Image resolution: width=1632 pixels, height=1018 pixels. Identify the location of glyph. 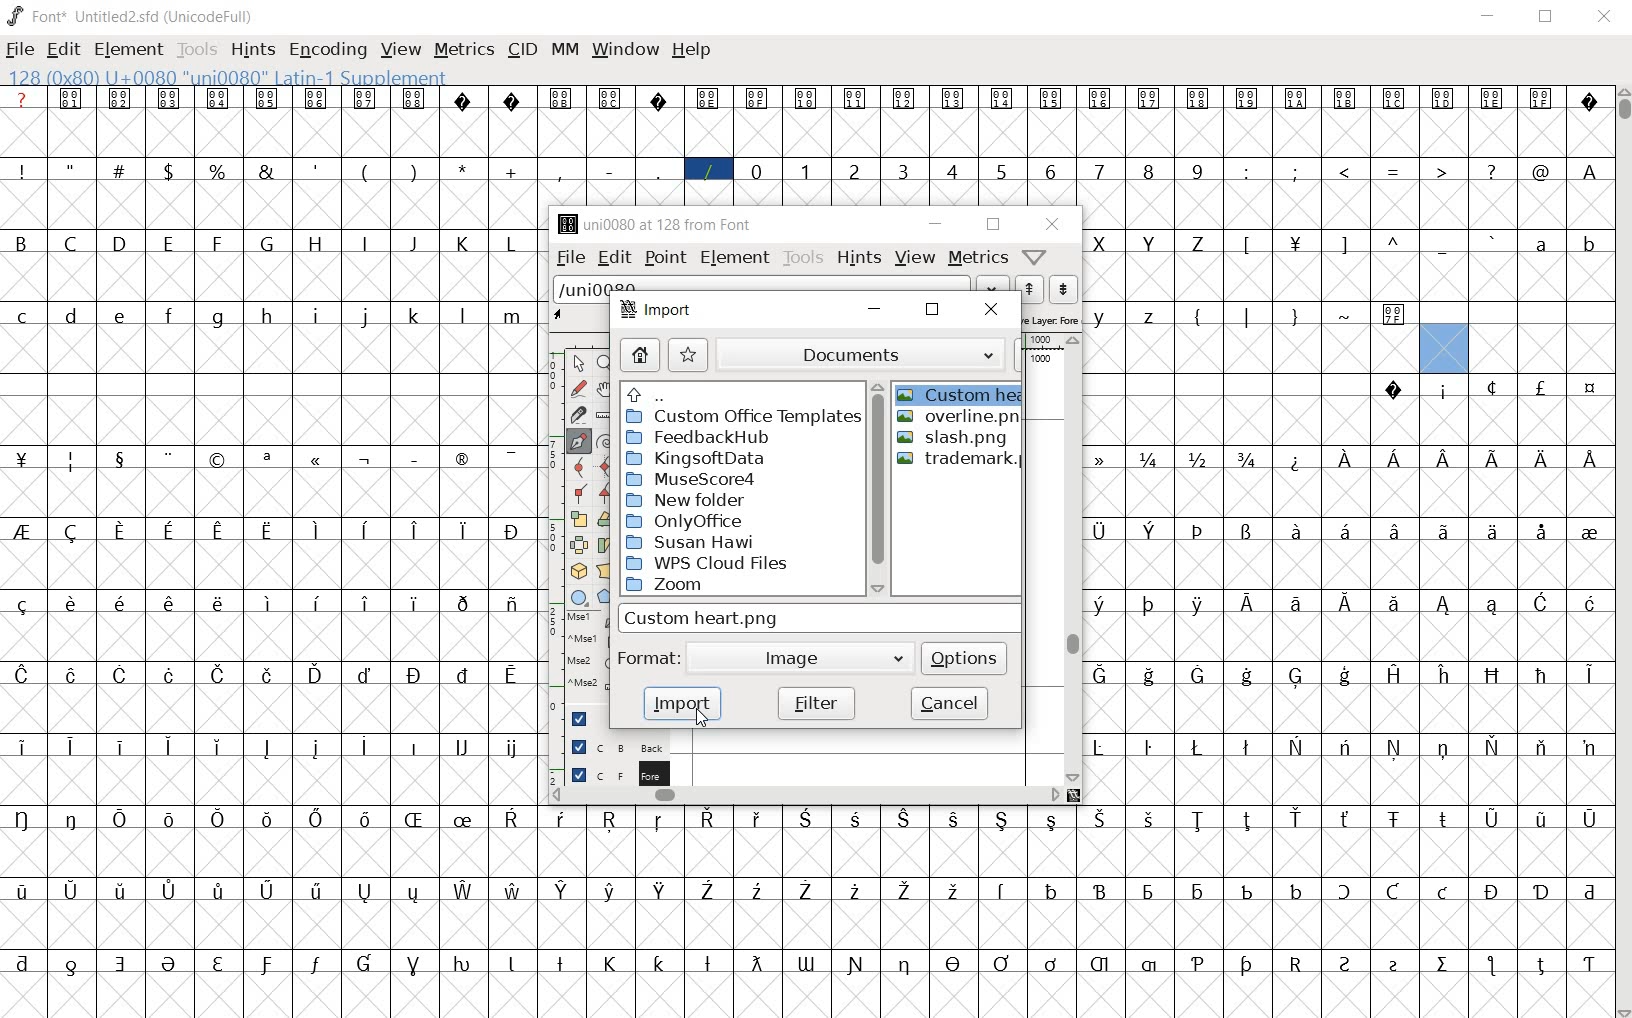
(217, 243).